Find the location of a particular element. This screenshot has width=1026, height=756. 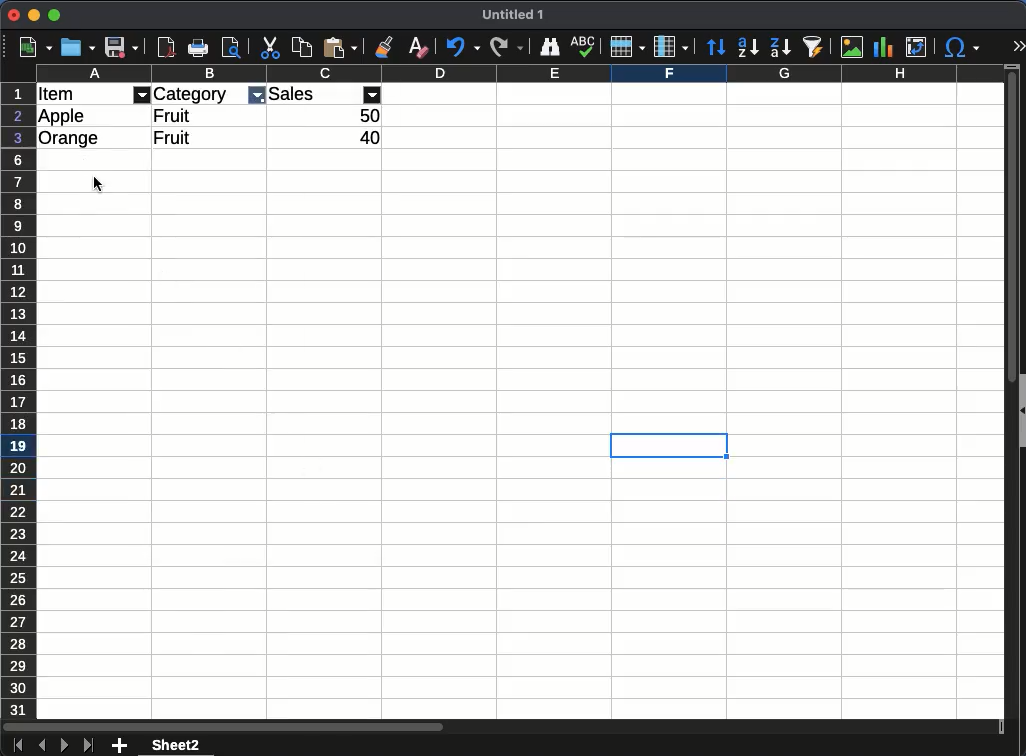

descending is located at coordinates (747, 48).